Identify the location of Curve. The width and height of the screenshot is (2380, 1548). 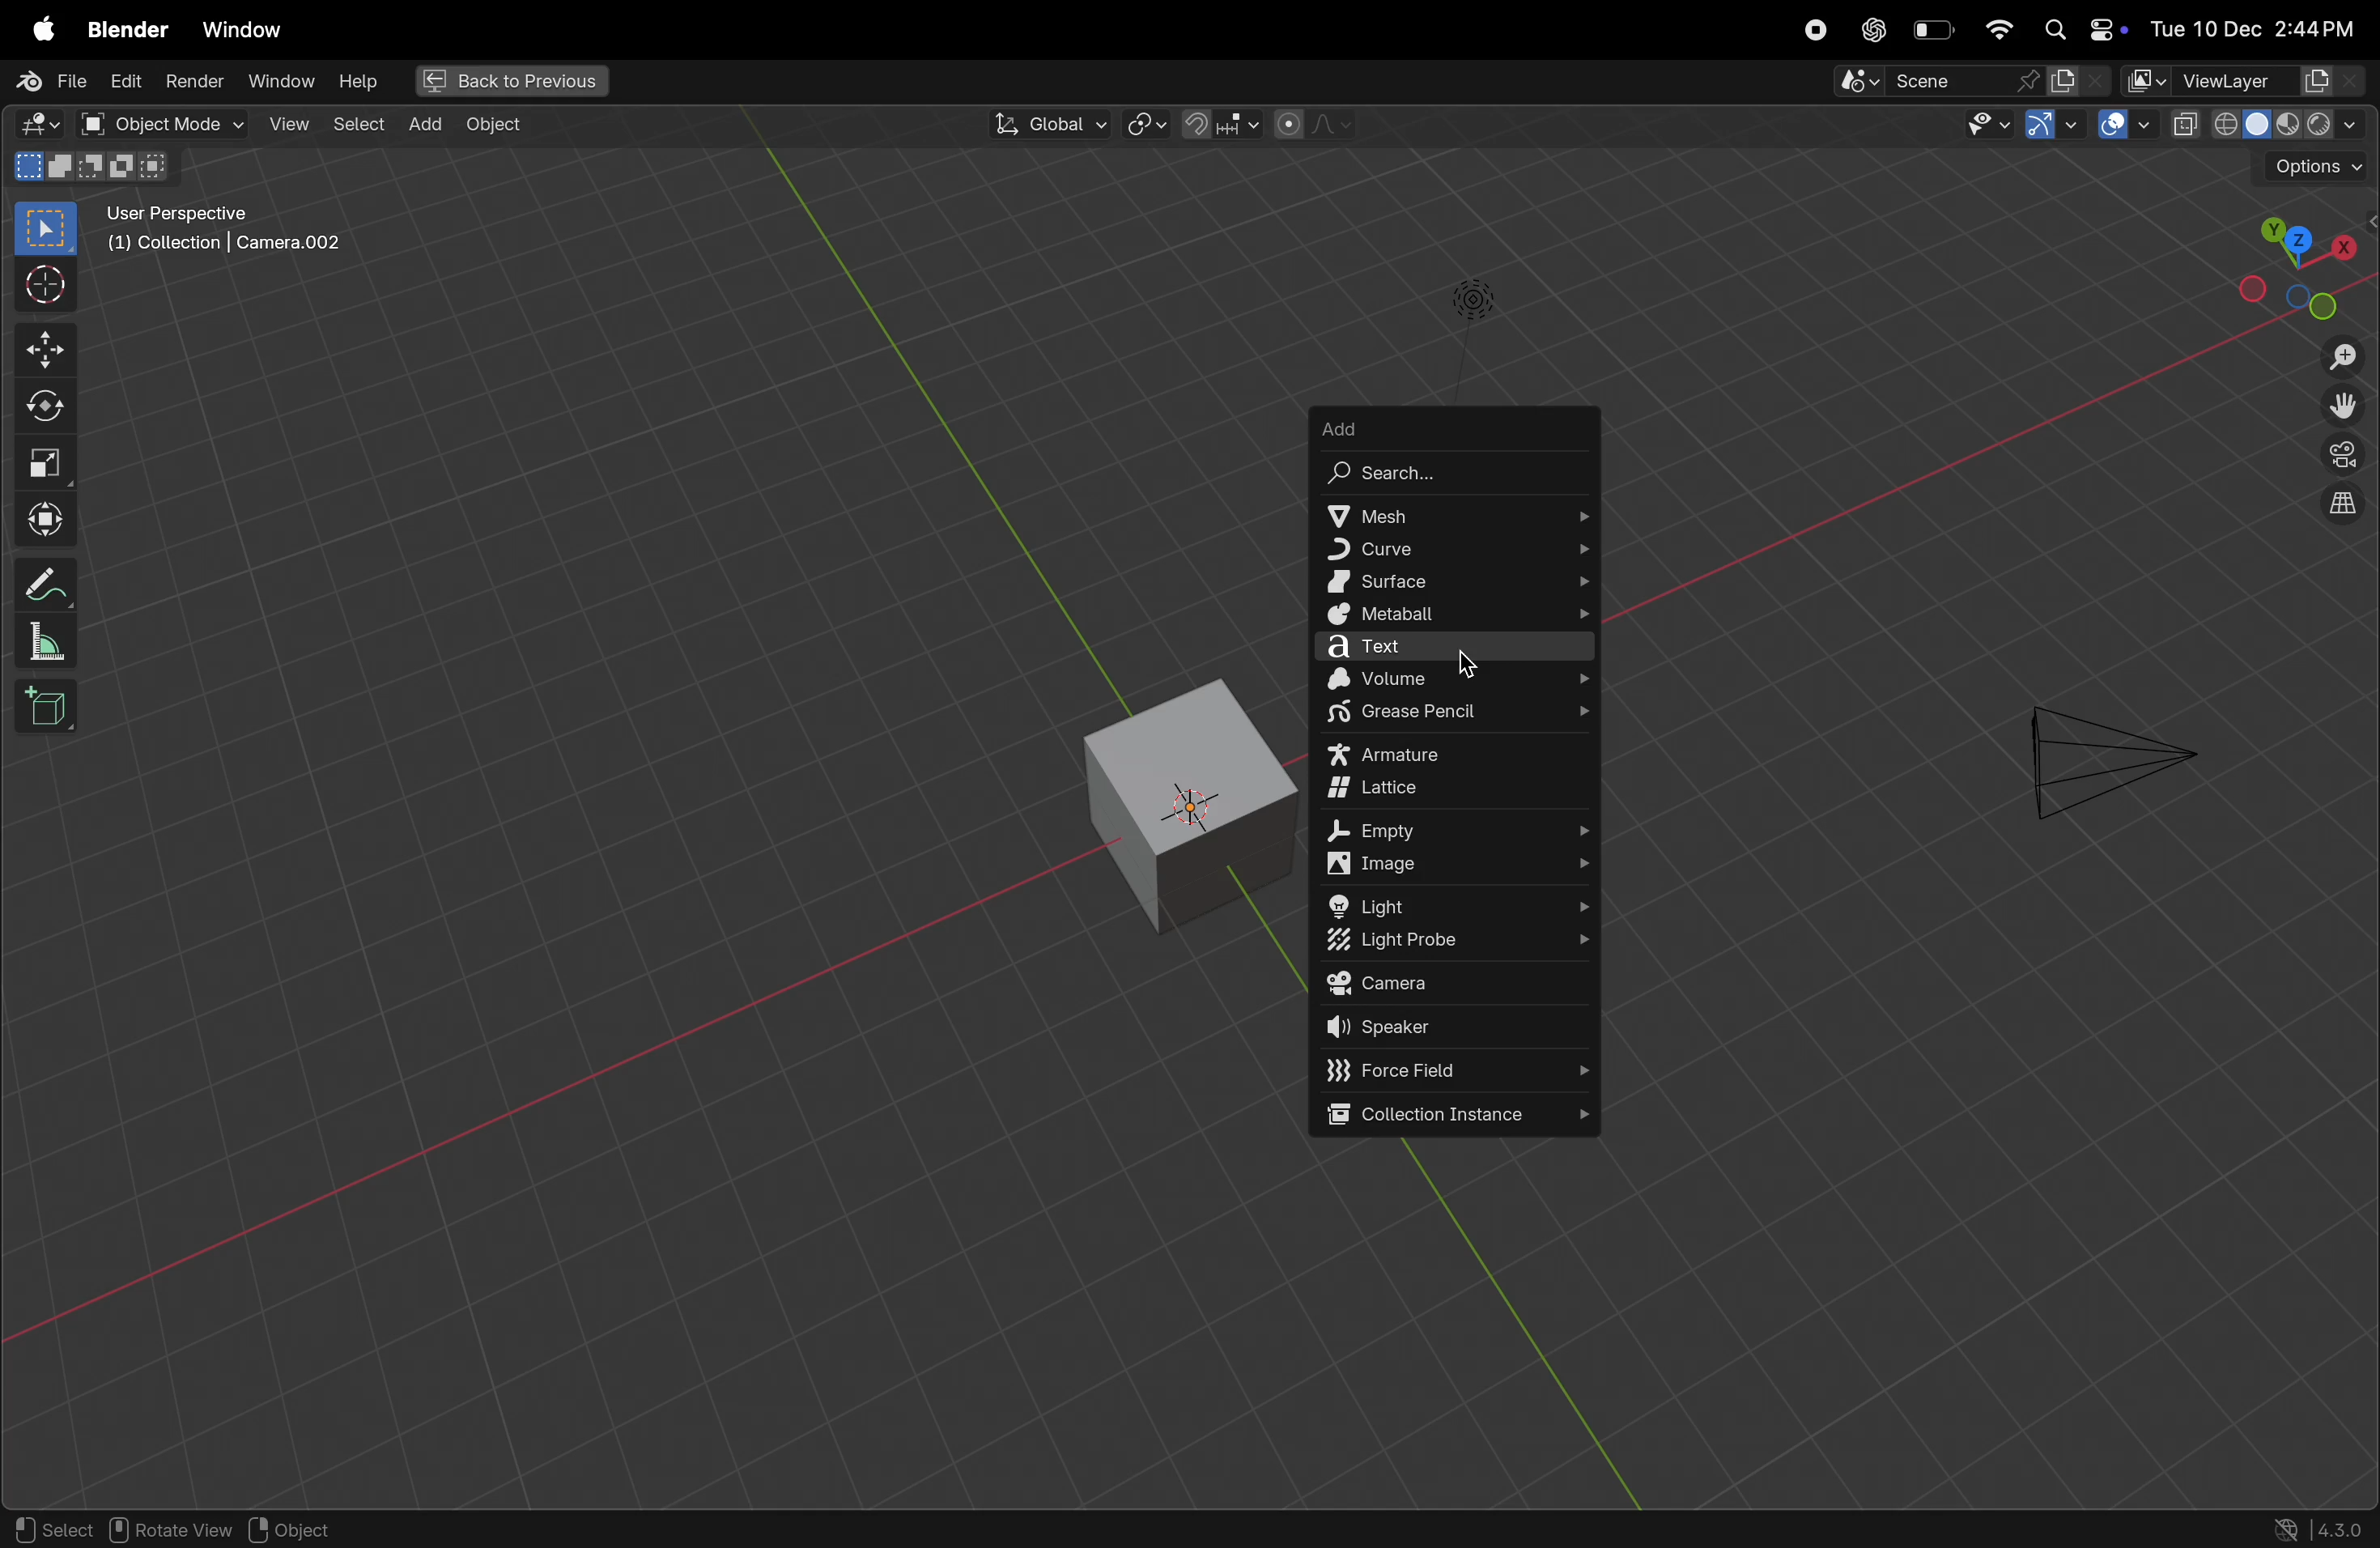
(1454, 550).